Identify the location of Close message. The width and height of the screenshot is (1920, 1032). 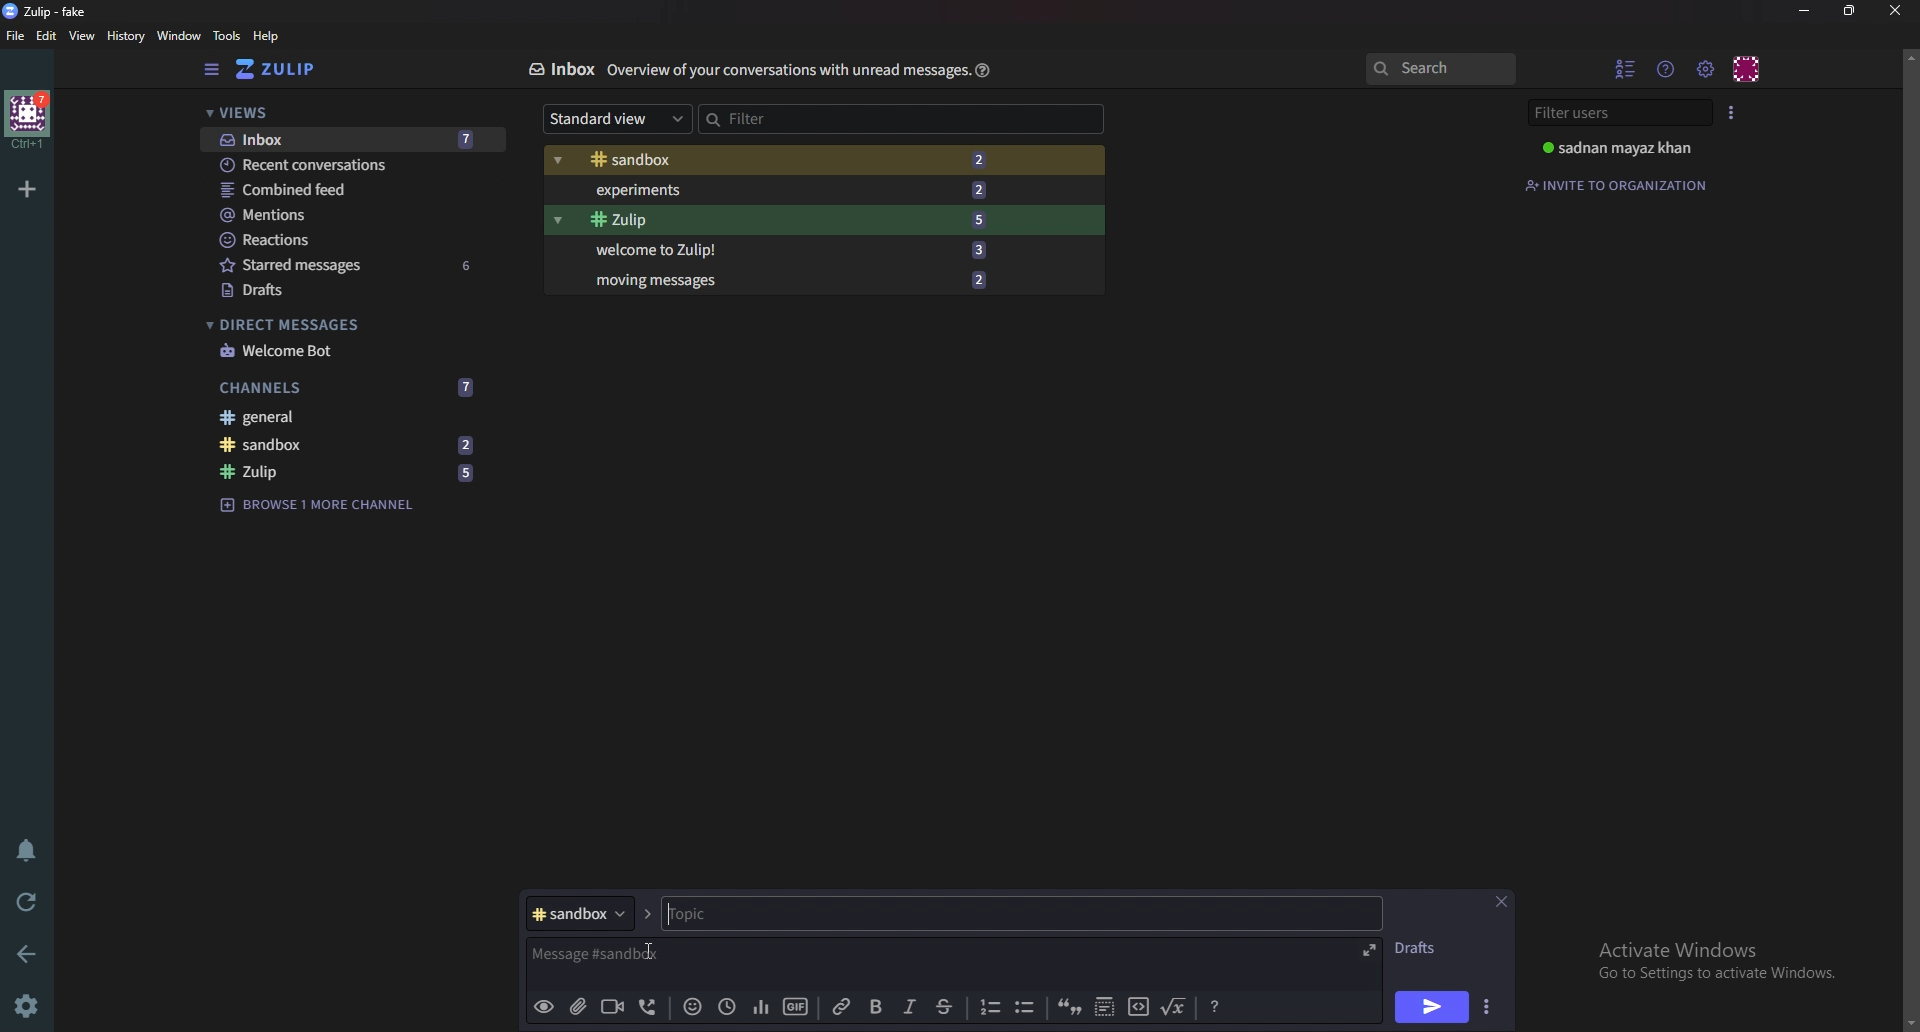
(1500, 902).